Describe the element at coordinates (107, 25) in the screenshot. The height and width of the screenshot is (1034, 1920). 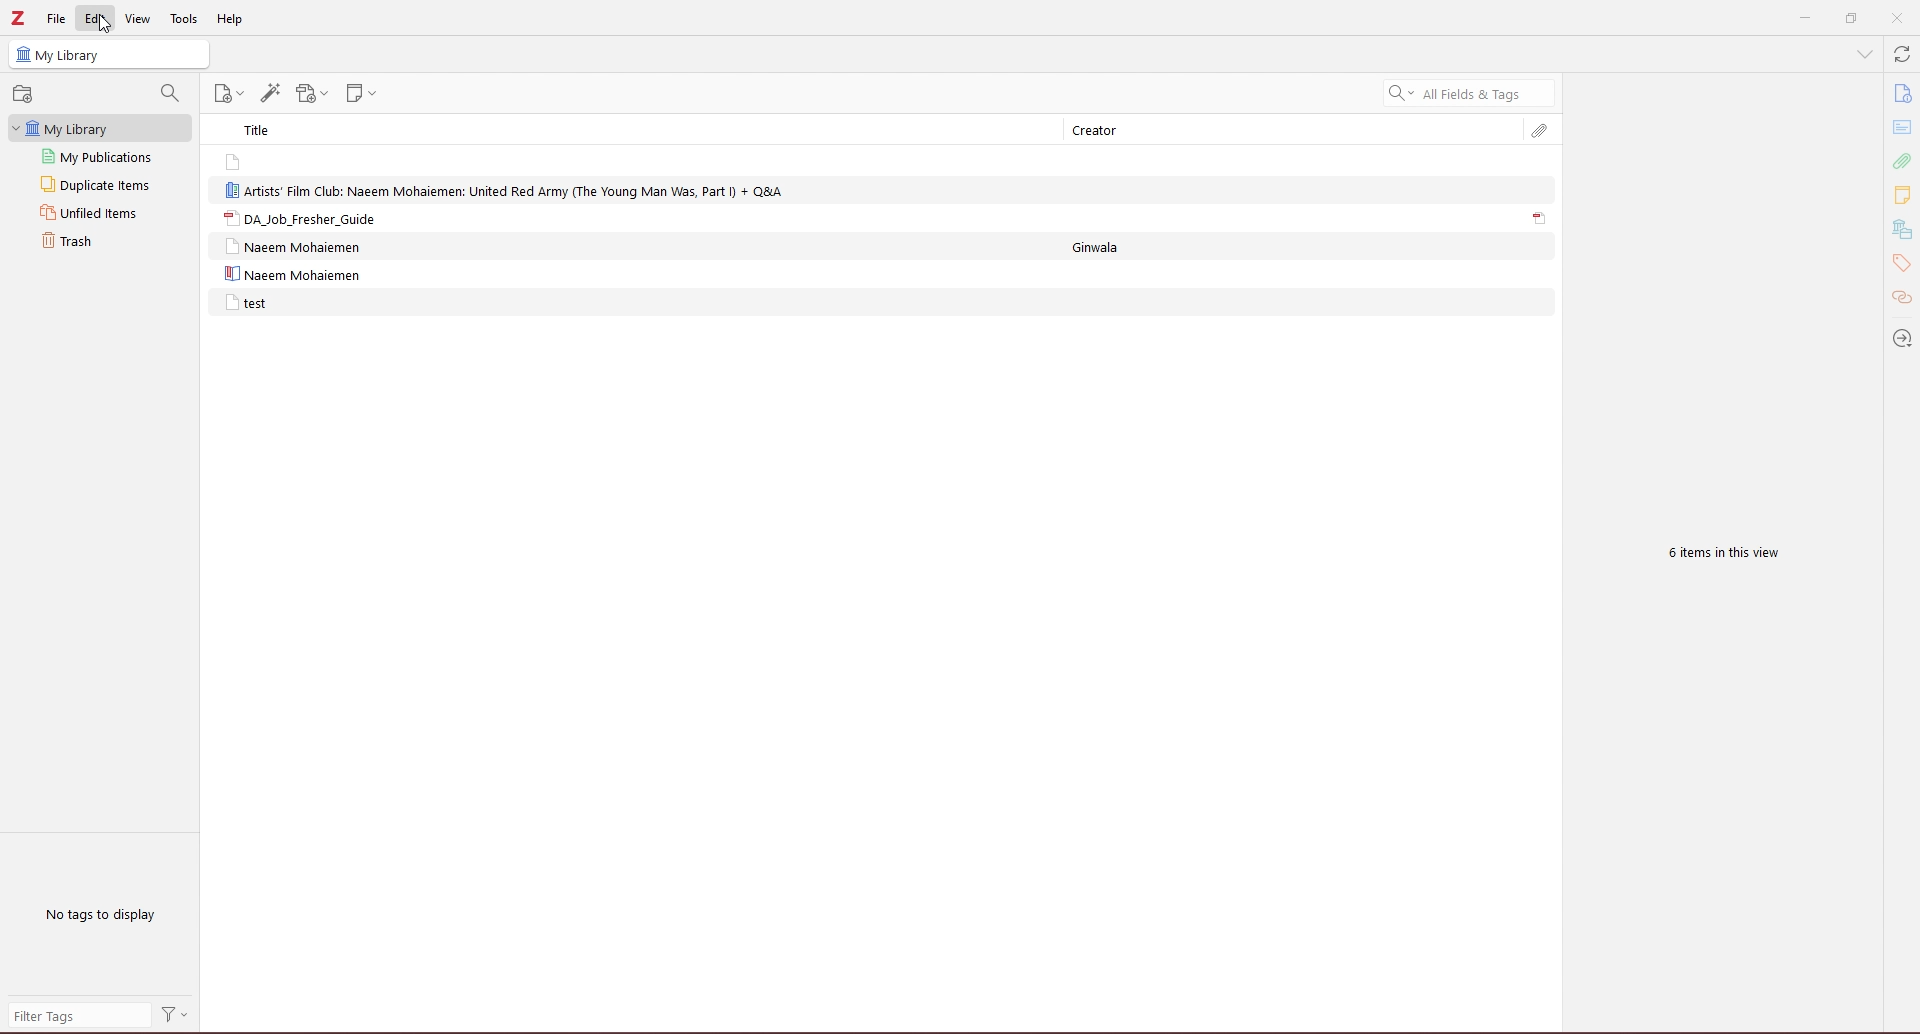
I see `Cursor` at that location.